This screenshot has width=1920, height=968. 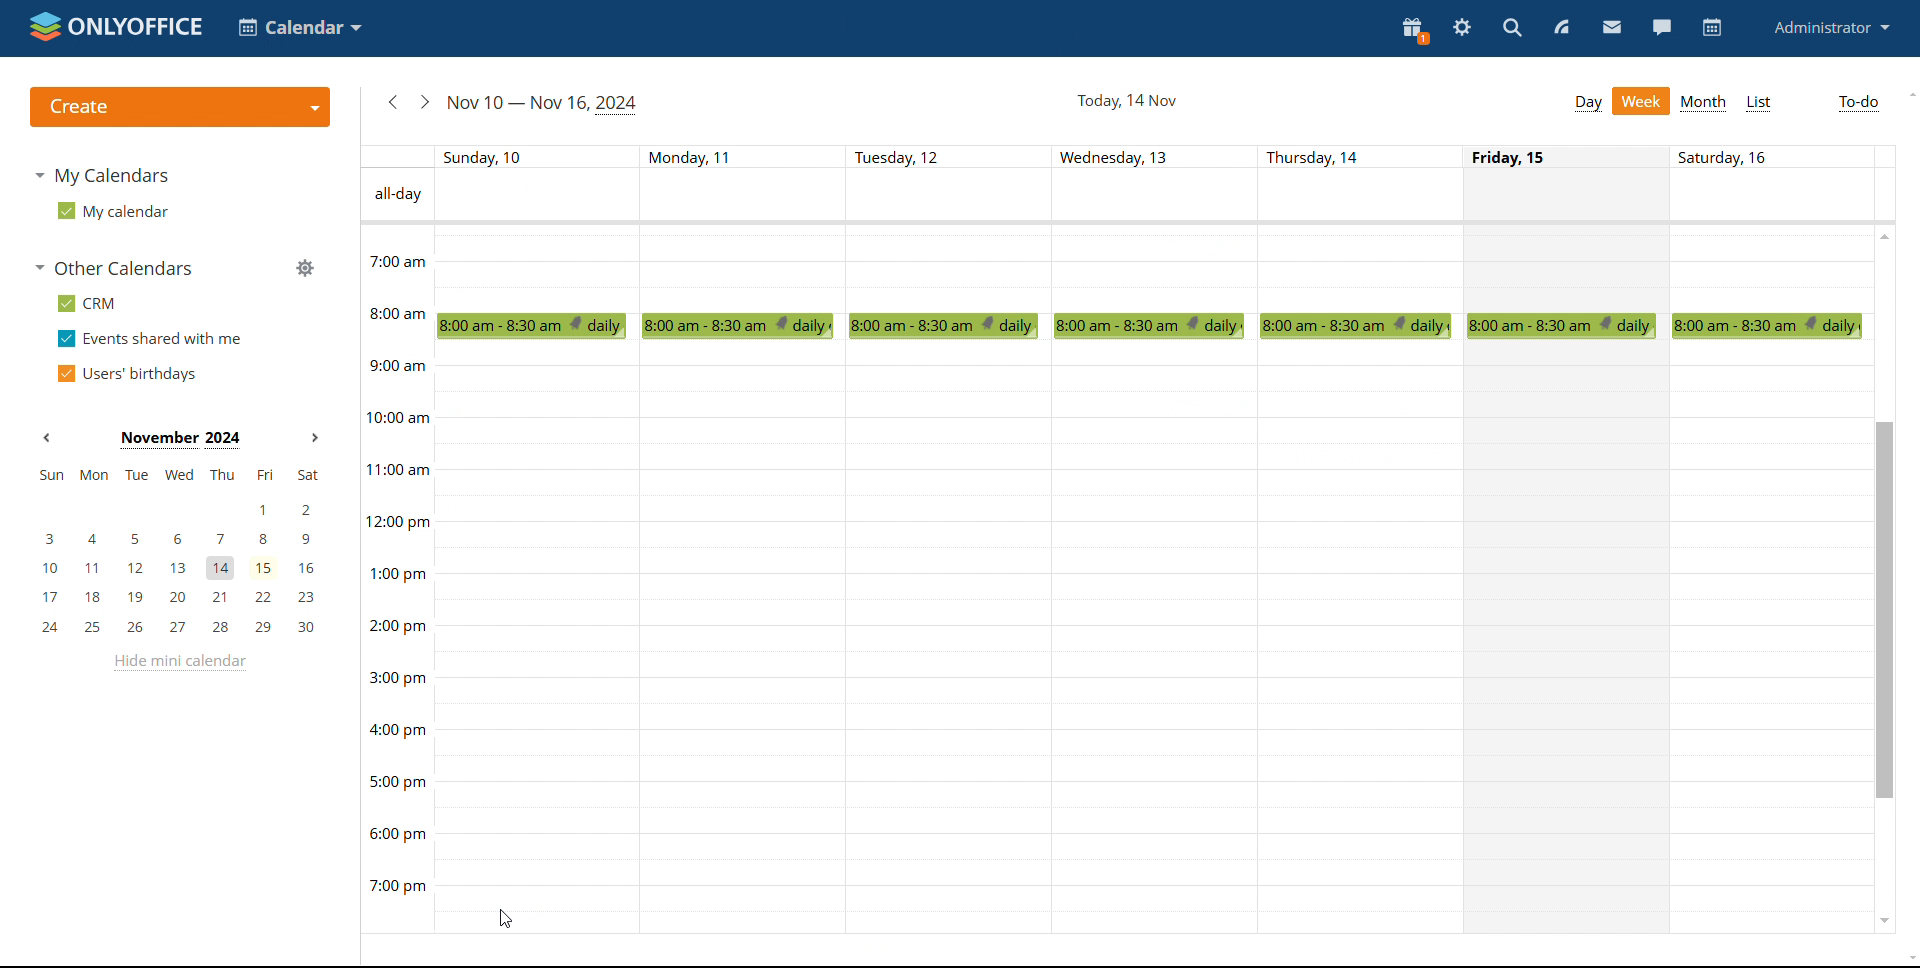 What do you see at coordinates (126, 374) in the screenshot?
I see `users' birthdays` at bounding box center [126, 374].